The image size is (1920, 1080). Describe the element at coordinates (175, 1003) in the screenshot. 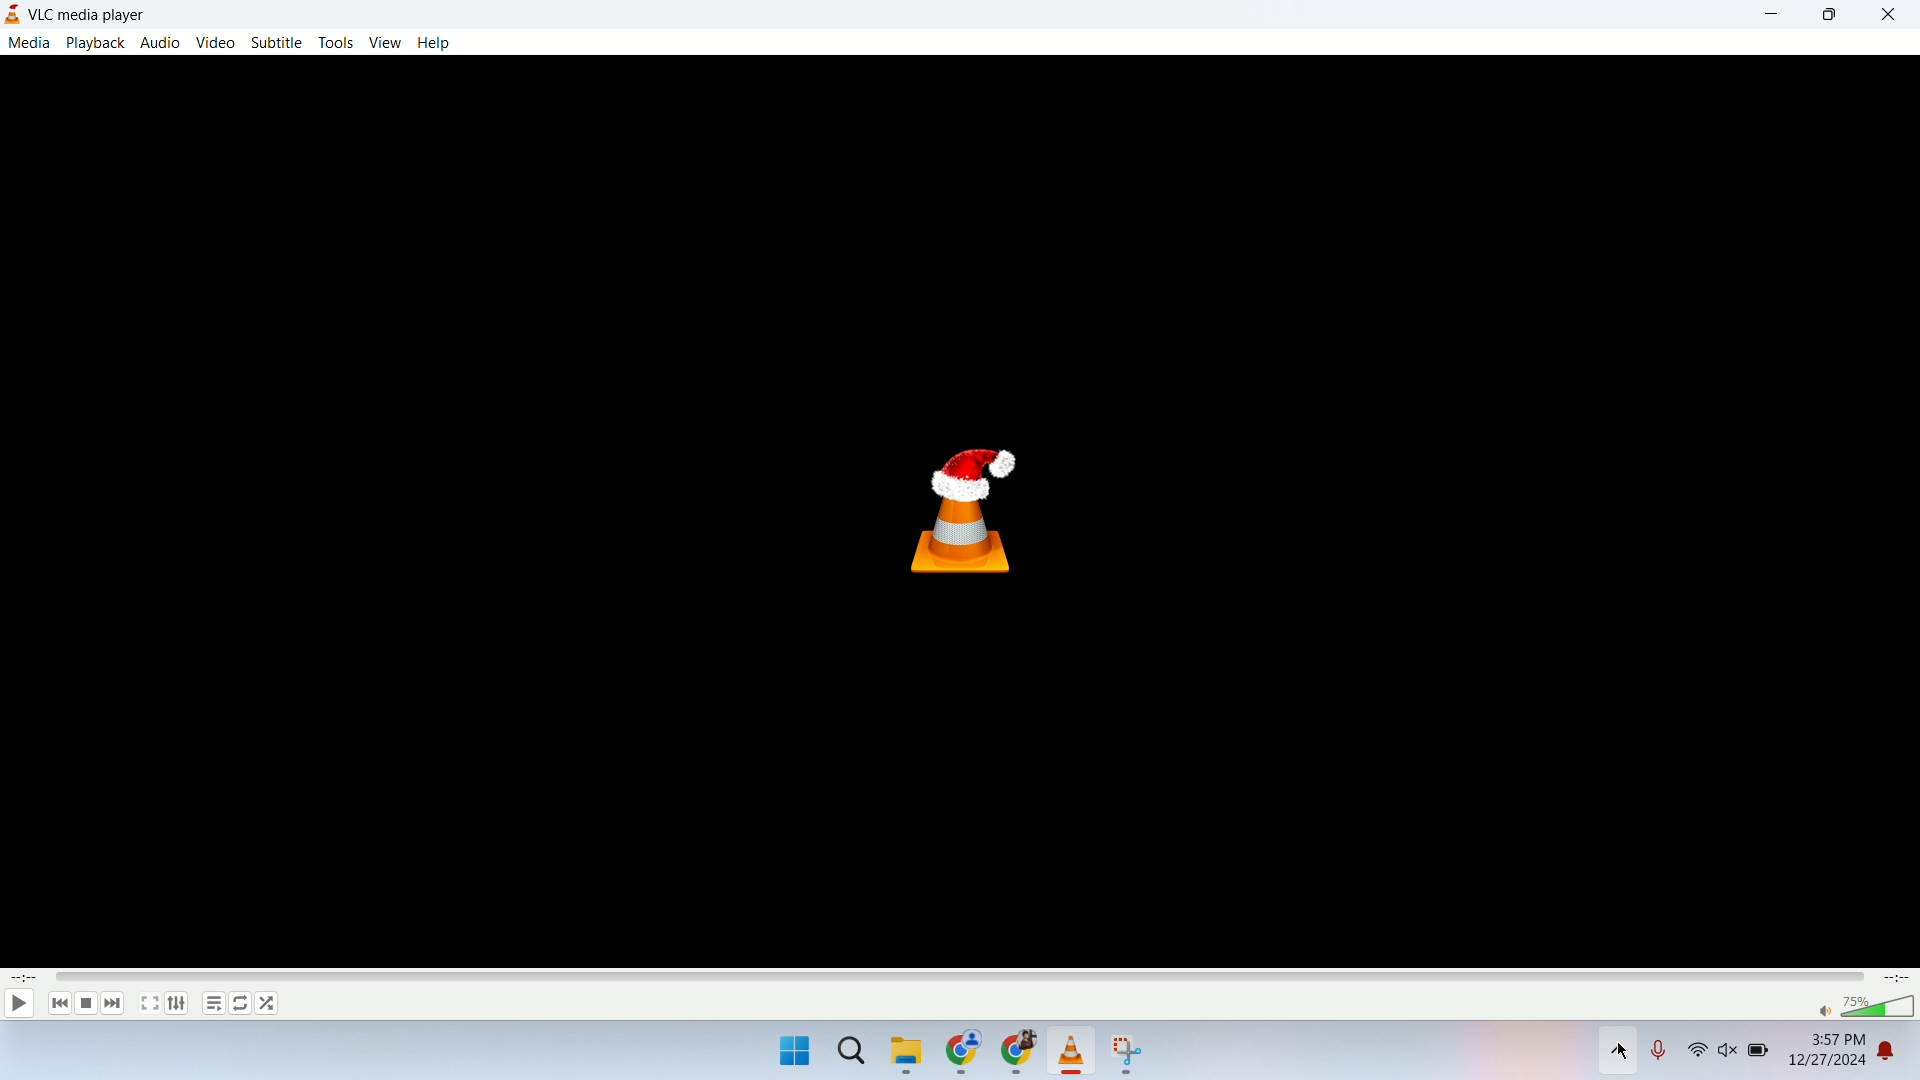

I see `extended settings` at that location.